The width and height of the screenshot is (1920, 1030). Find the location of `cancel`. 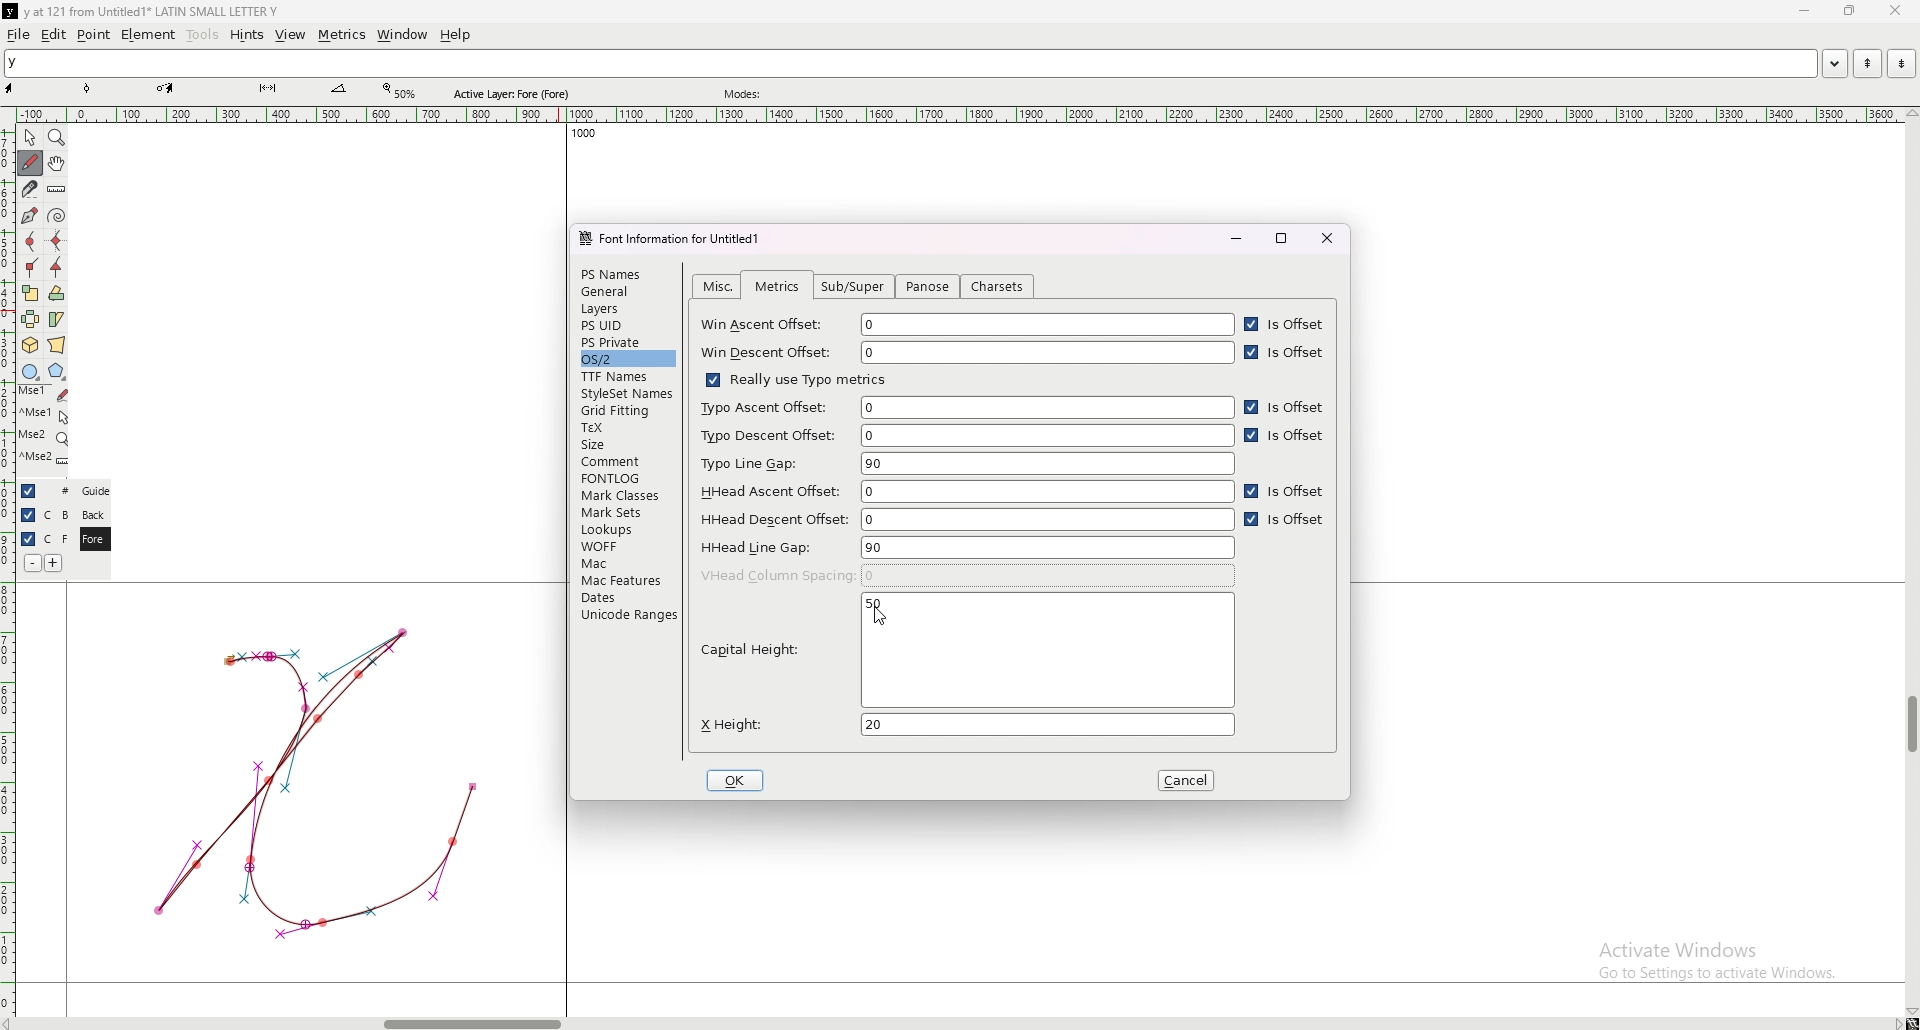

cancel is located at coordinates (1189, 781).